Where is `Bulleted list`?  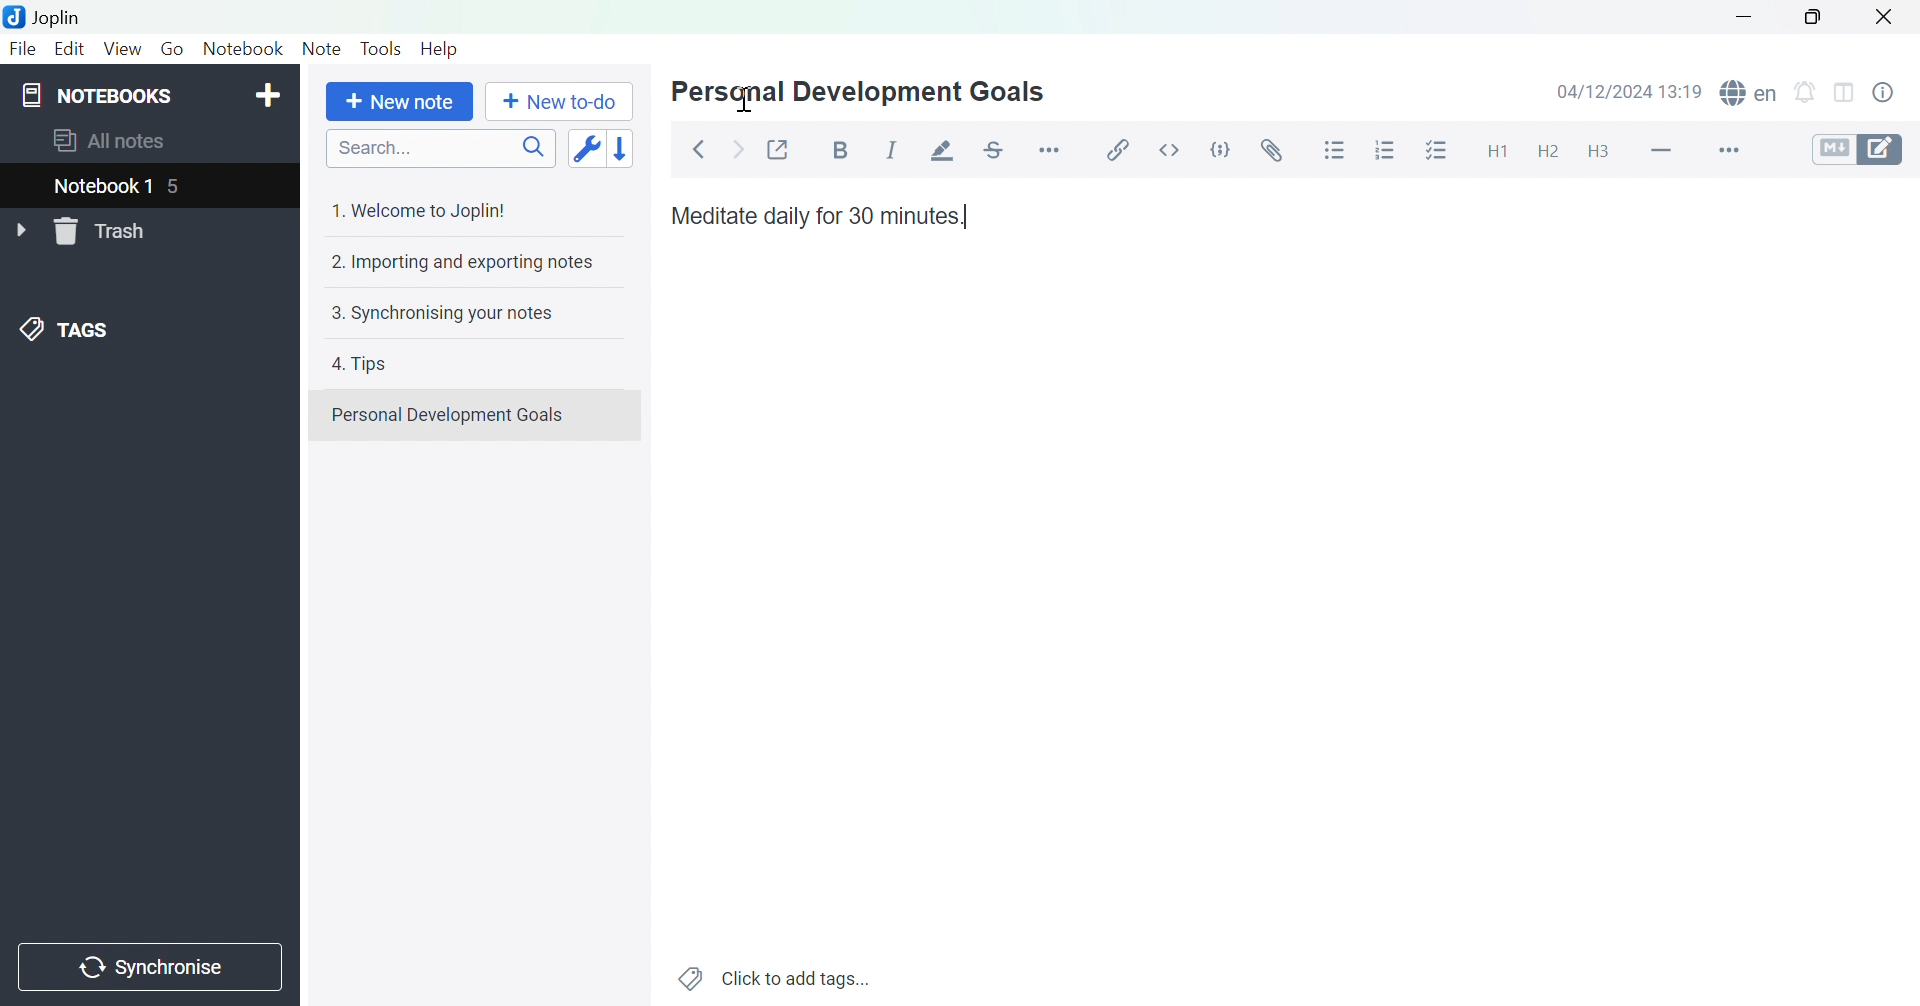 Bulleted list is located at coordinates (1336, 152).